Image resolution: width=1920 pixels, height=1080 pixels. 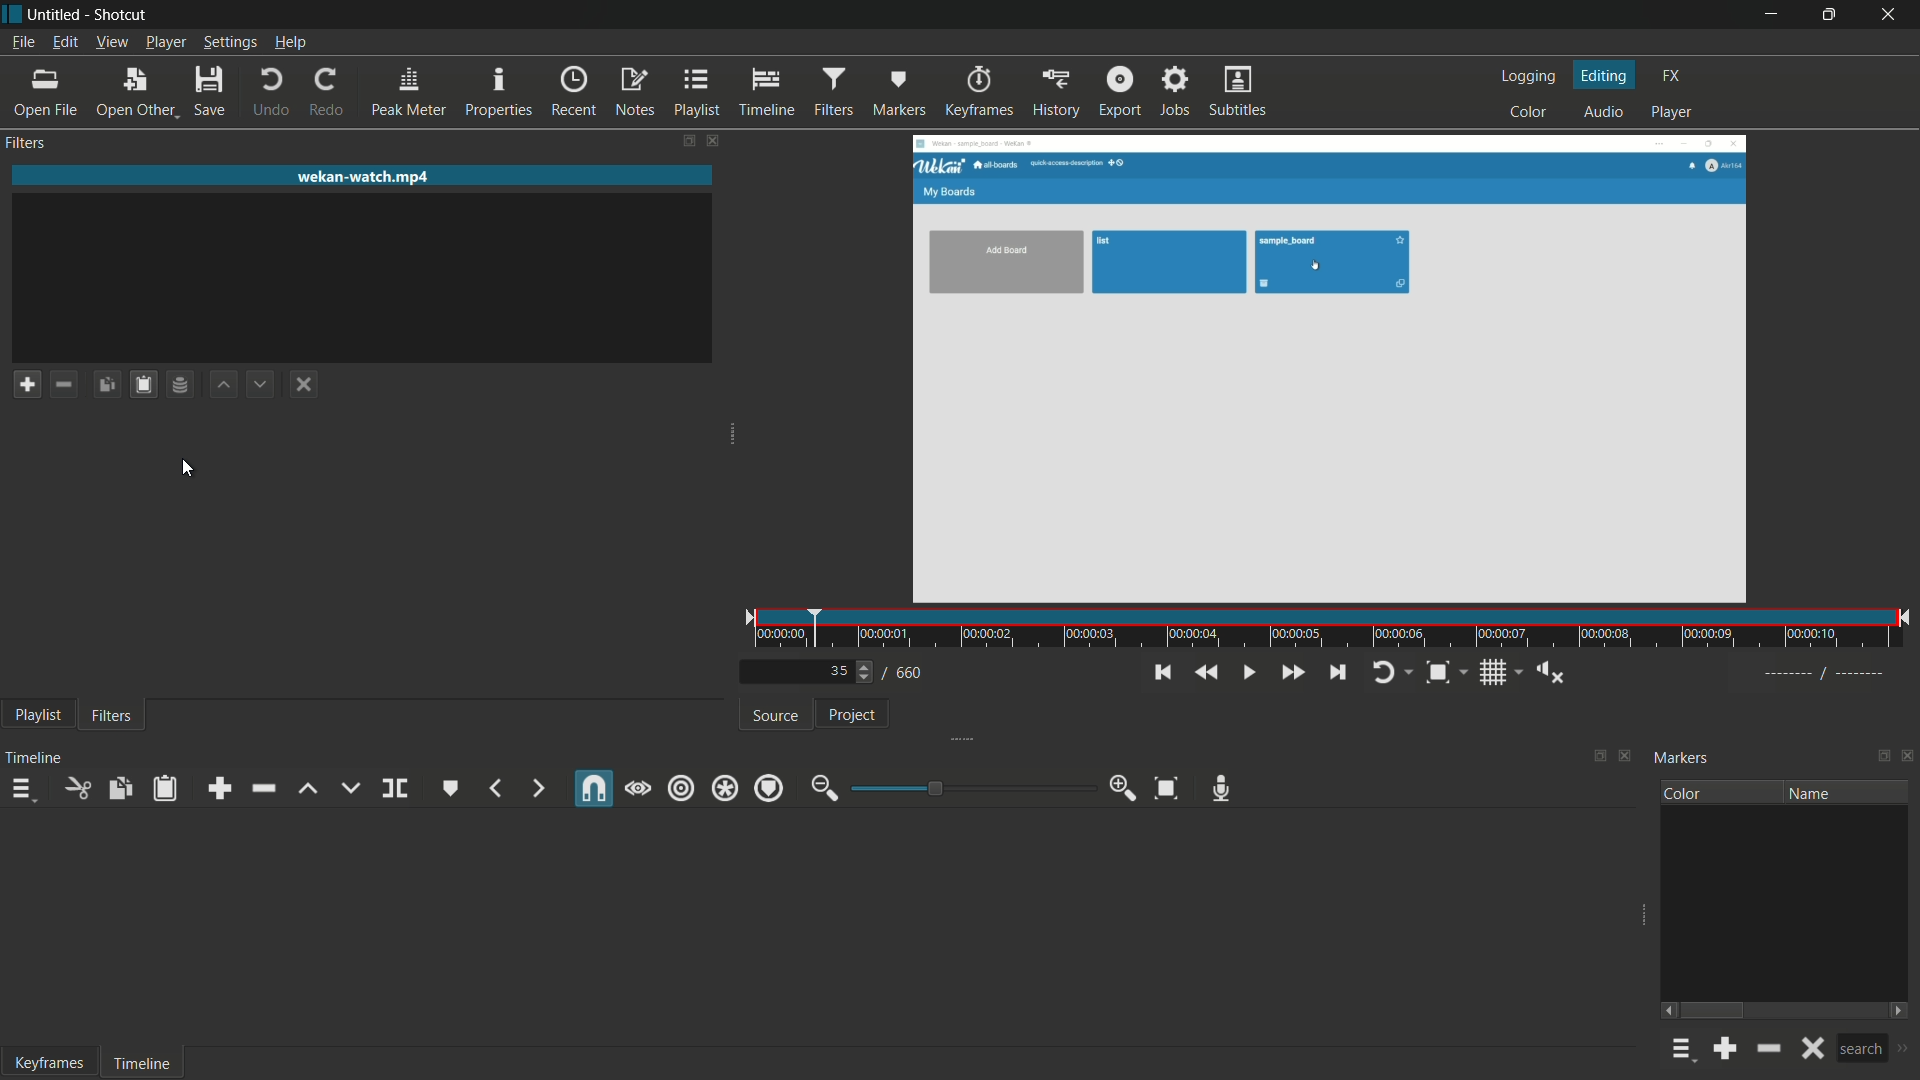 I want to click on markers, so click(x=1682, y=759).